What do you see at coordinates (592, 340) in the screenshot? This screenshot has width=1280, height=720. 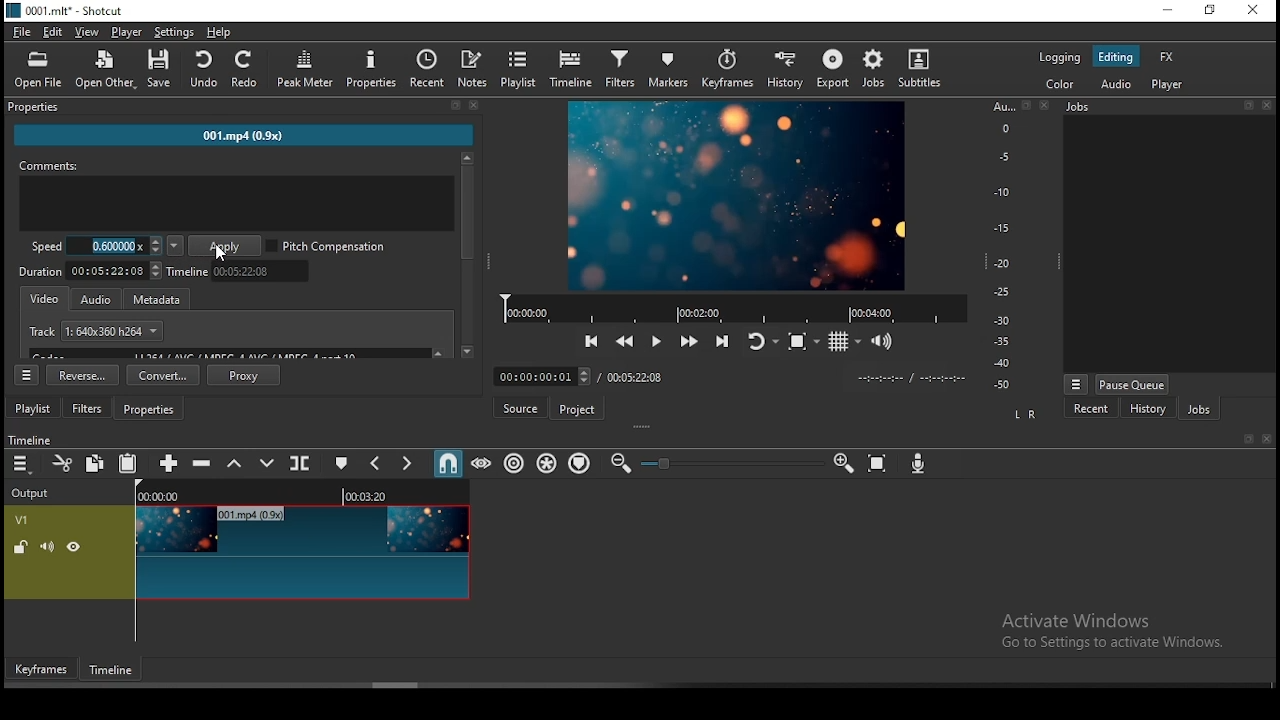 I see `skip to previous point` at bounding box center [592, 340].